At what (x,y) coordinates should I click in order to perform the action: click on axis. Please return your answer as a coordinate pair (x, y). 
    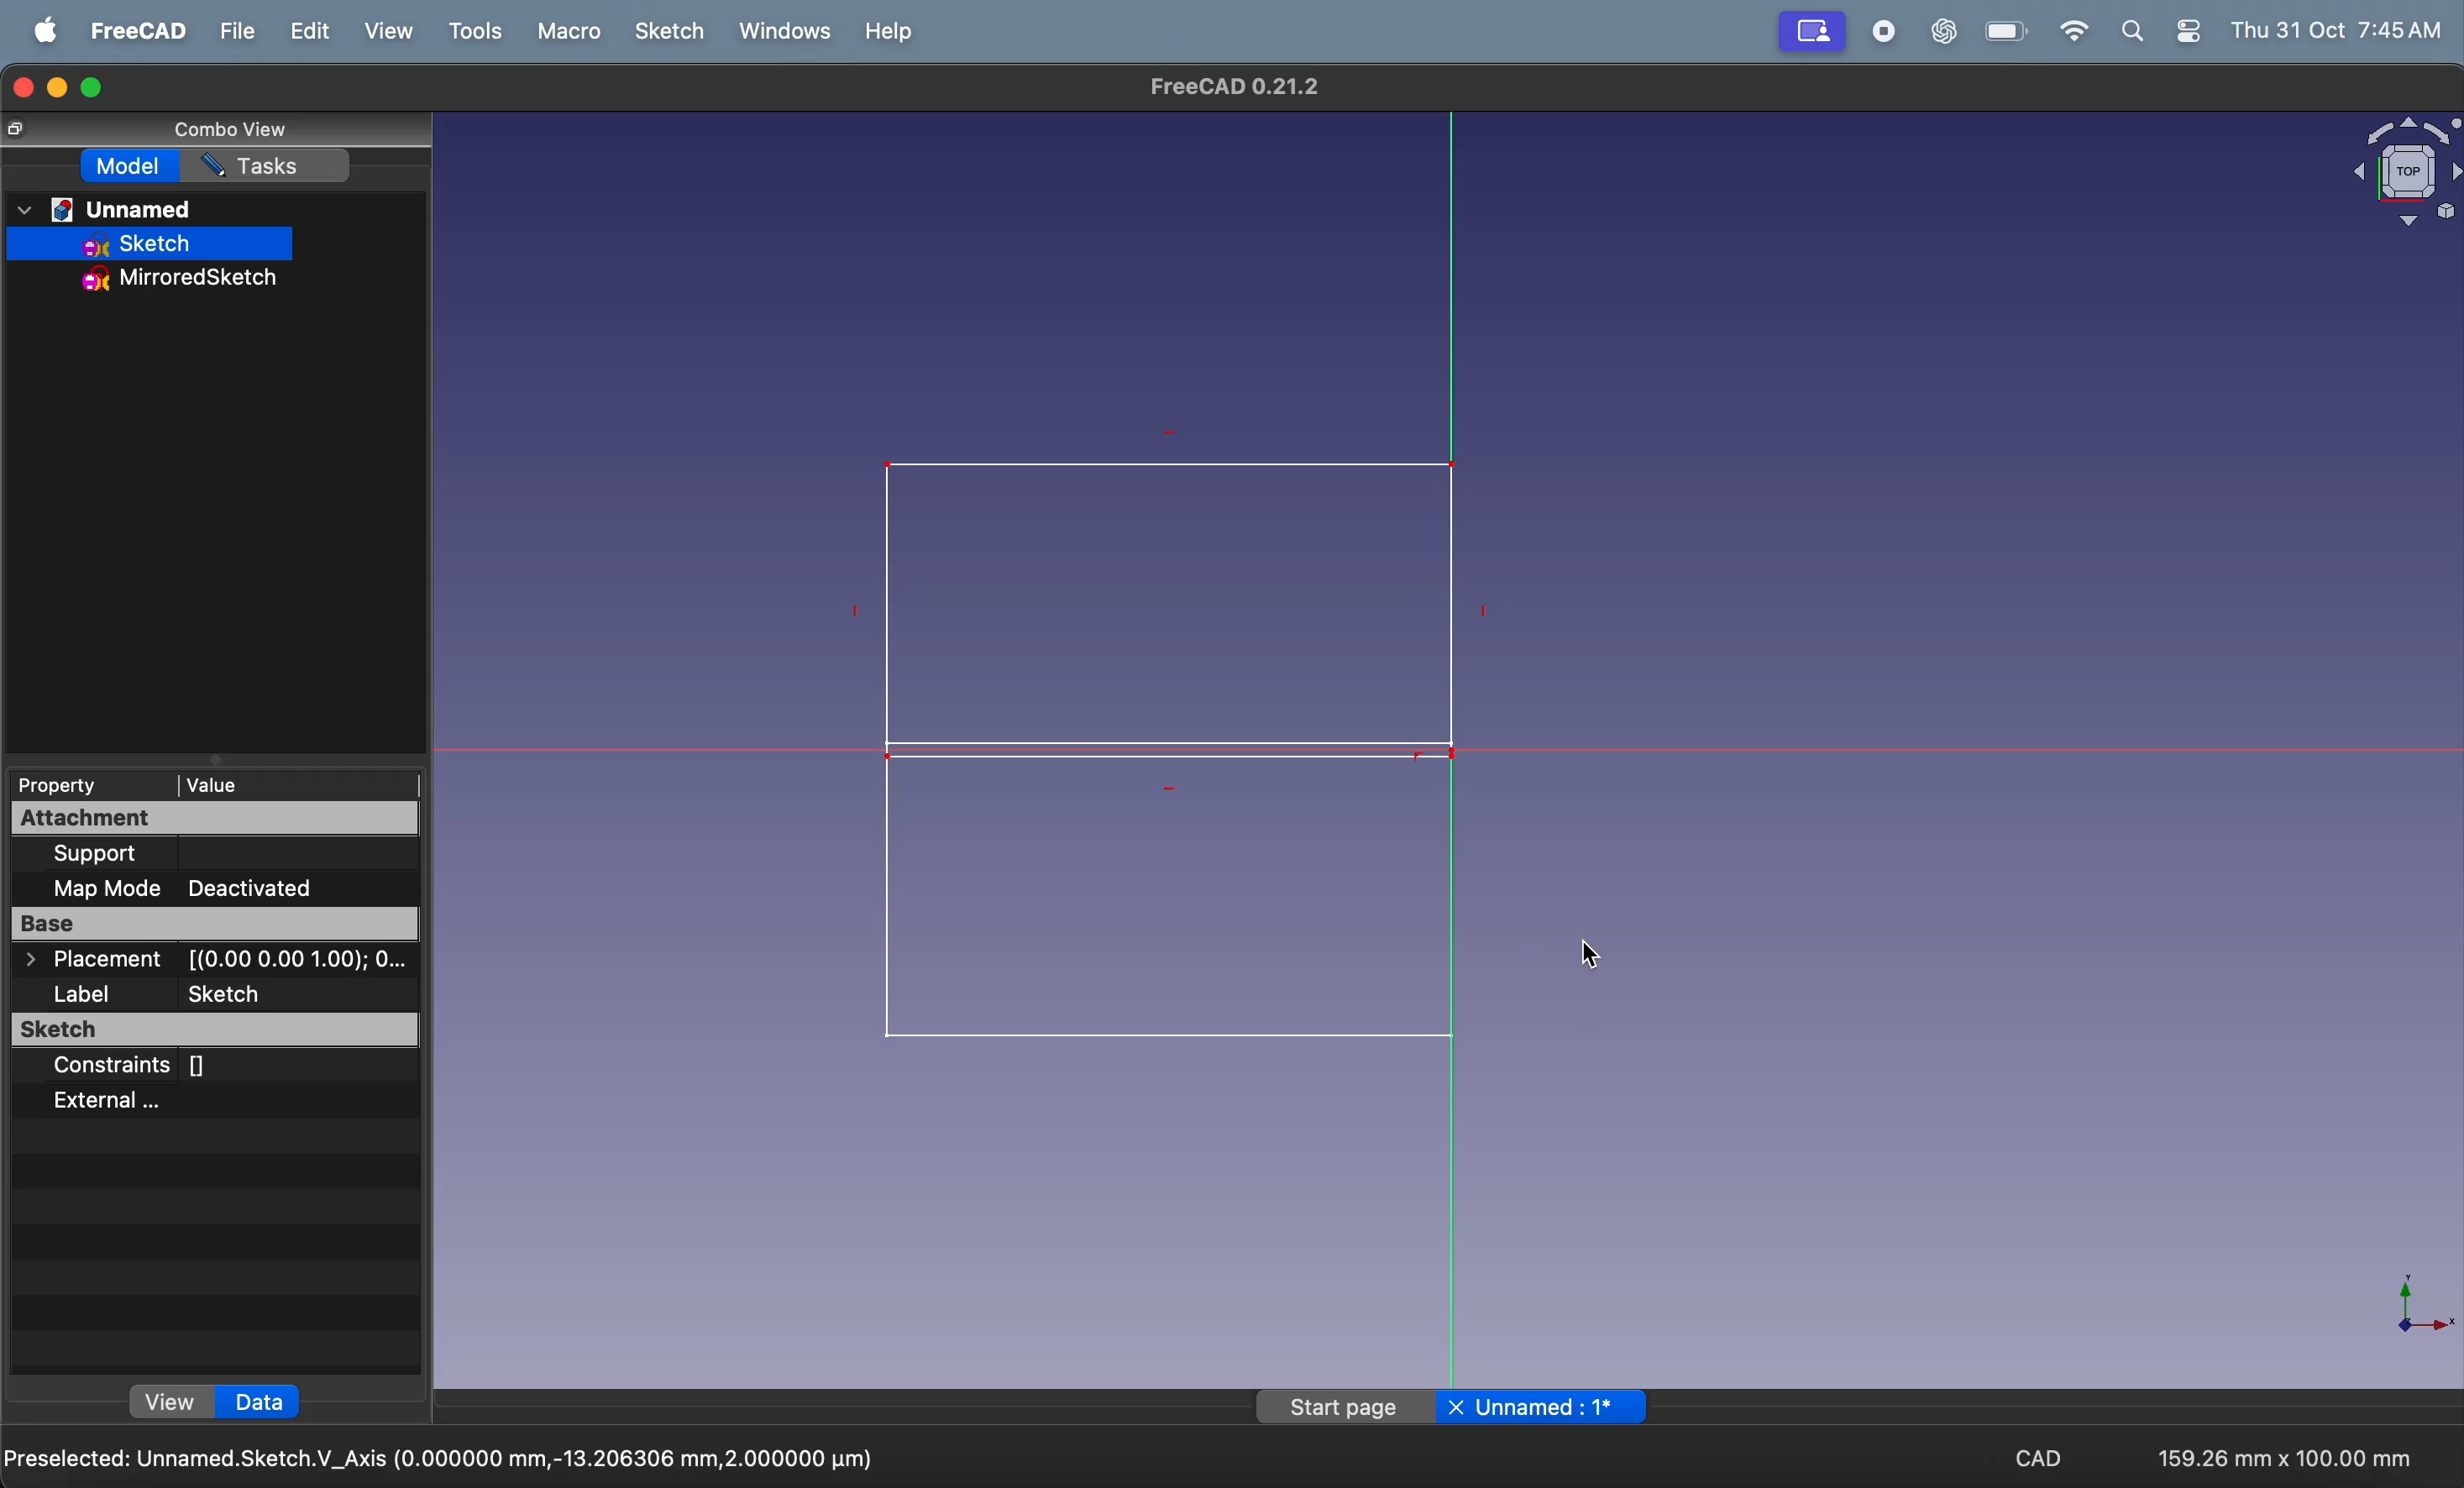
    Looking at the image, I should click on (2412, 1313).